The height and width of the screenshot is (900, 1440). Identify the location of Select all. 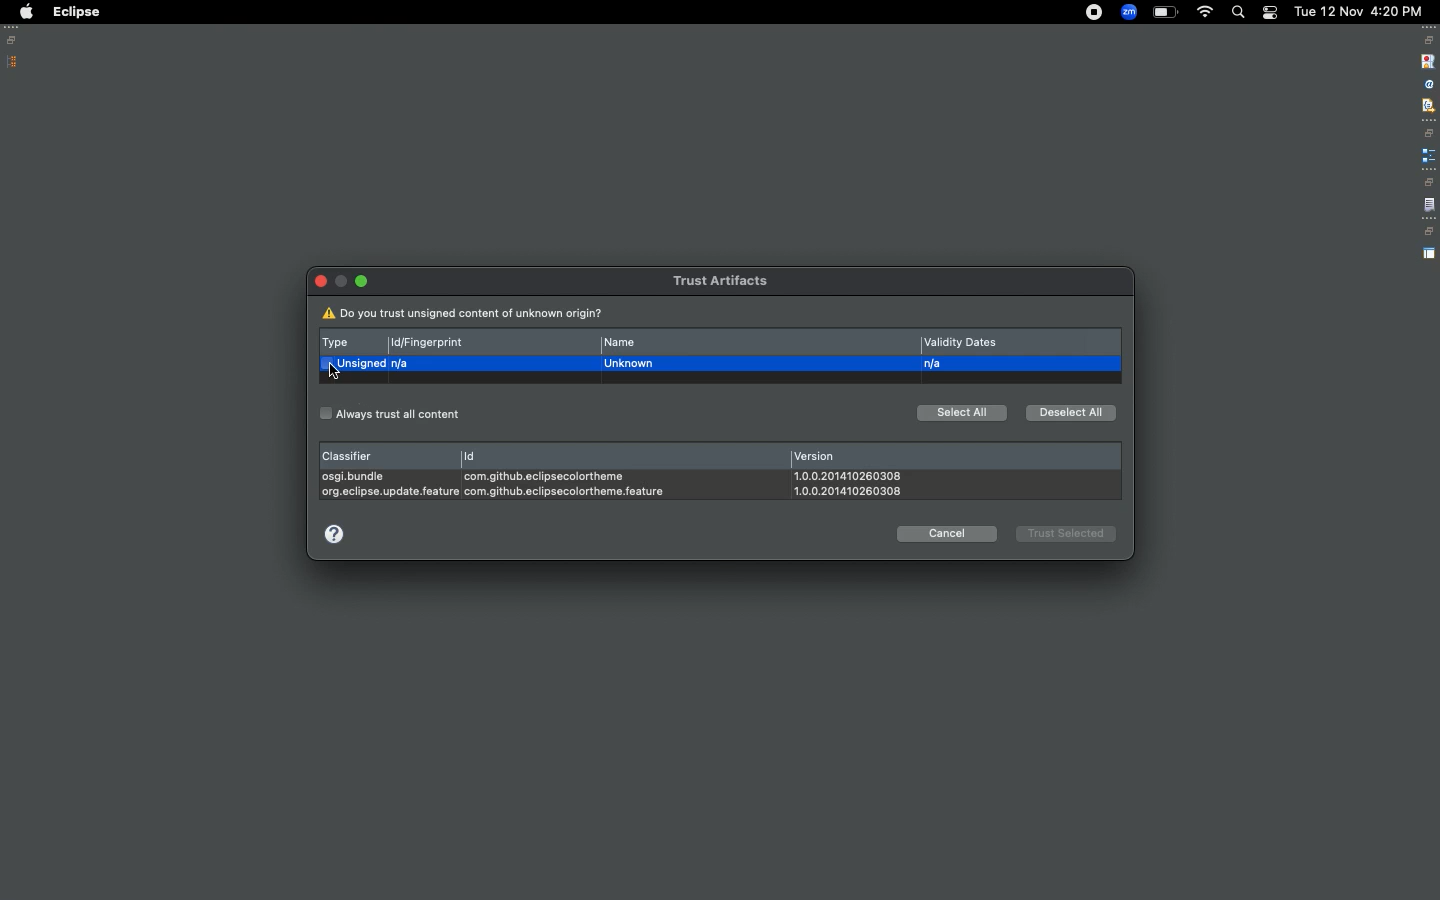
(962, 414).